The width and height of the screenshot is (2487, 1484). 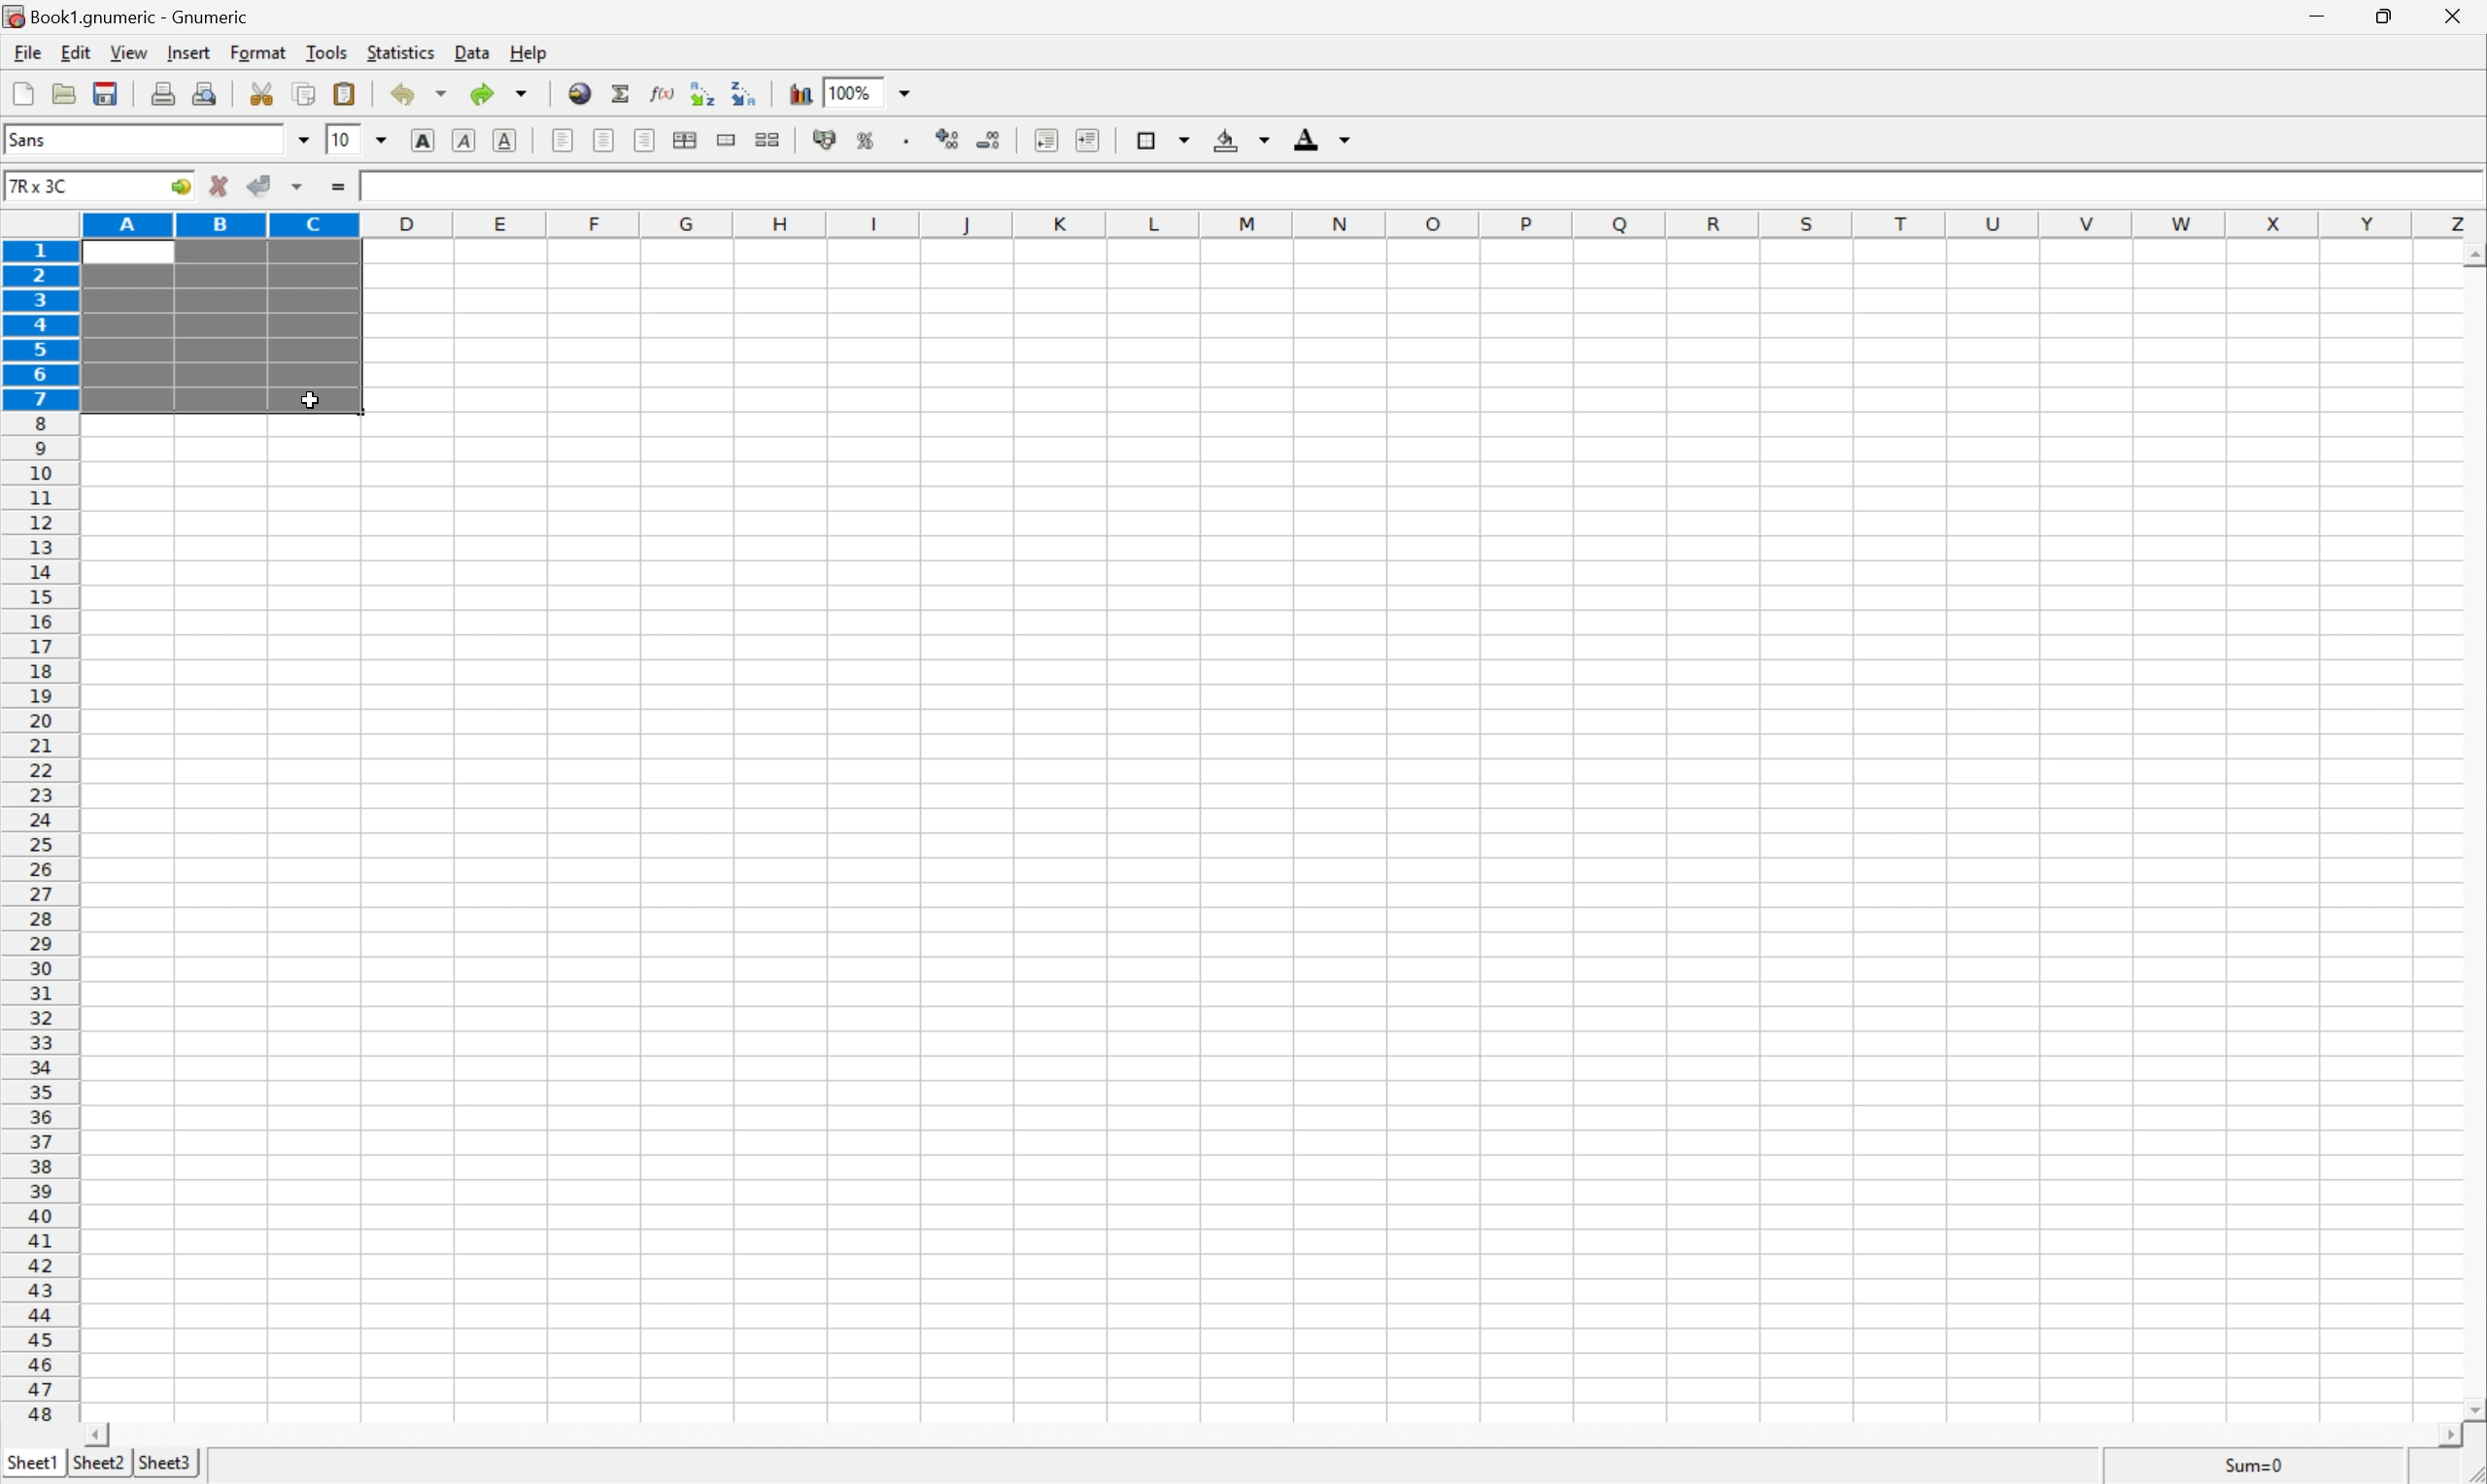 I want to click on align left, so click(x=564, y=139).